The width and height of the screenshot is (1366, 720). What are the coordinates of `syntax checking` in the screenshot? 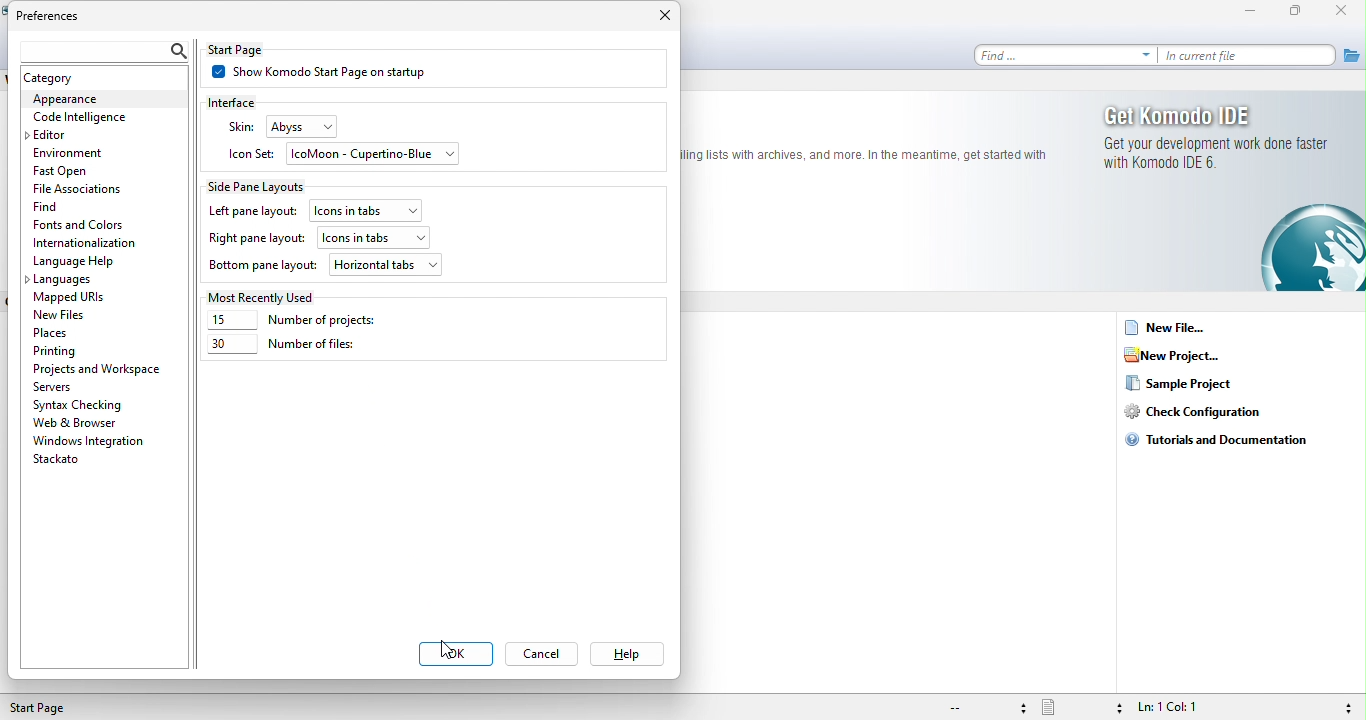 It's located at (1345, 706).